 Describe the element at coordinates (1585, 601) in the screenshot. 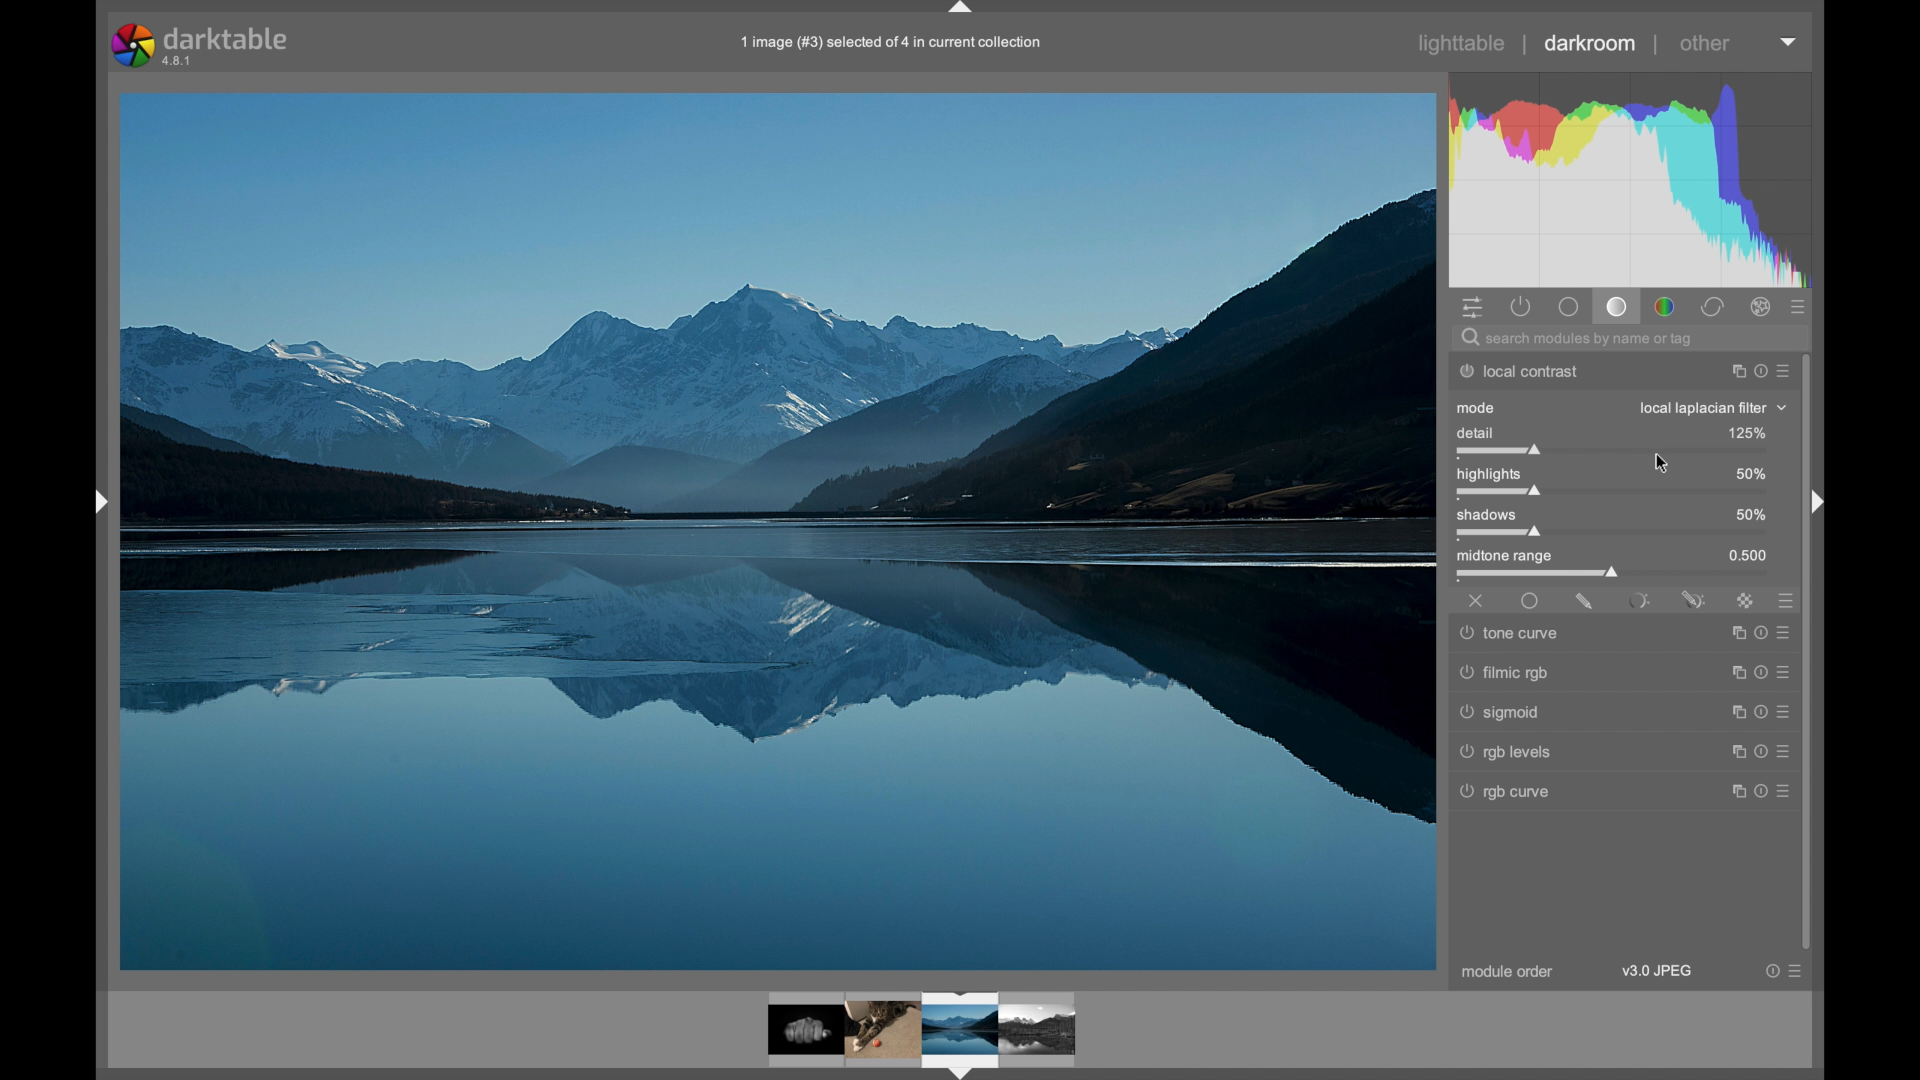

I see `drawn mask` at that location.